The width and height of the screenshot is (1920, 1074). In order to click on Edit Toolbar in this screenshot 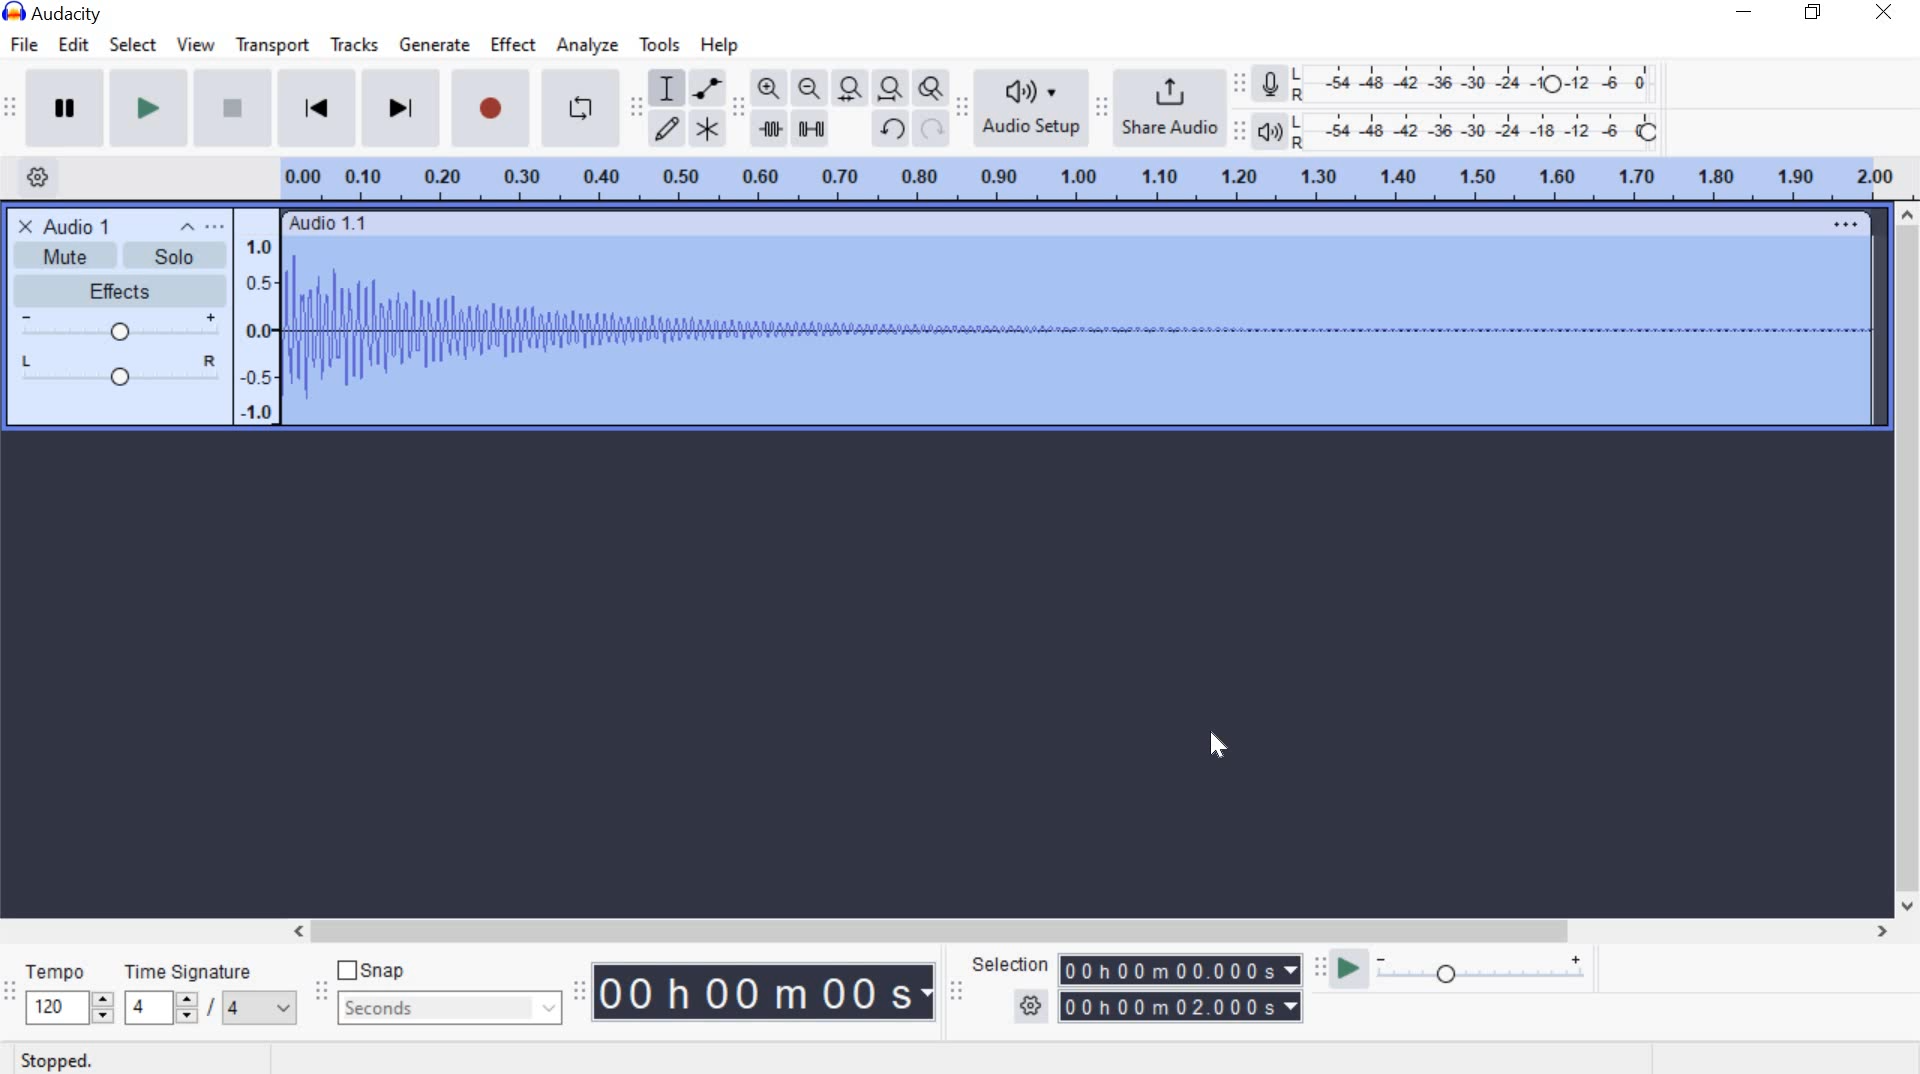, I will do `click(737, 111)`.